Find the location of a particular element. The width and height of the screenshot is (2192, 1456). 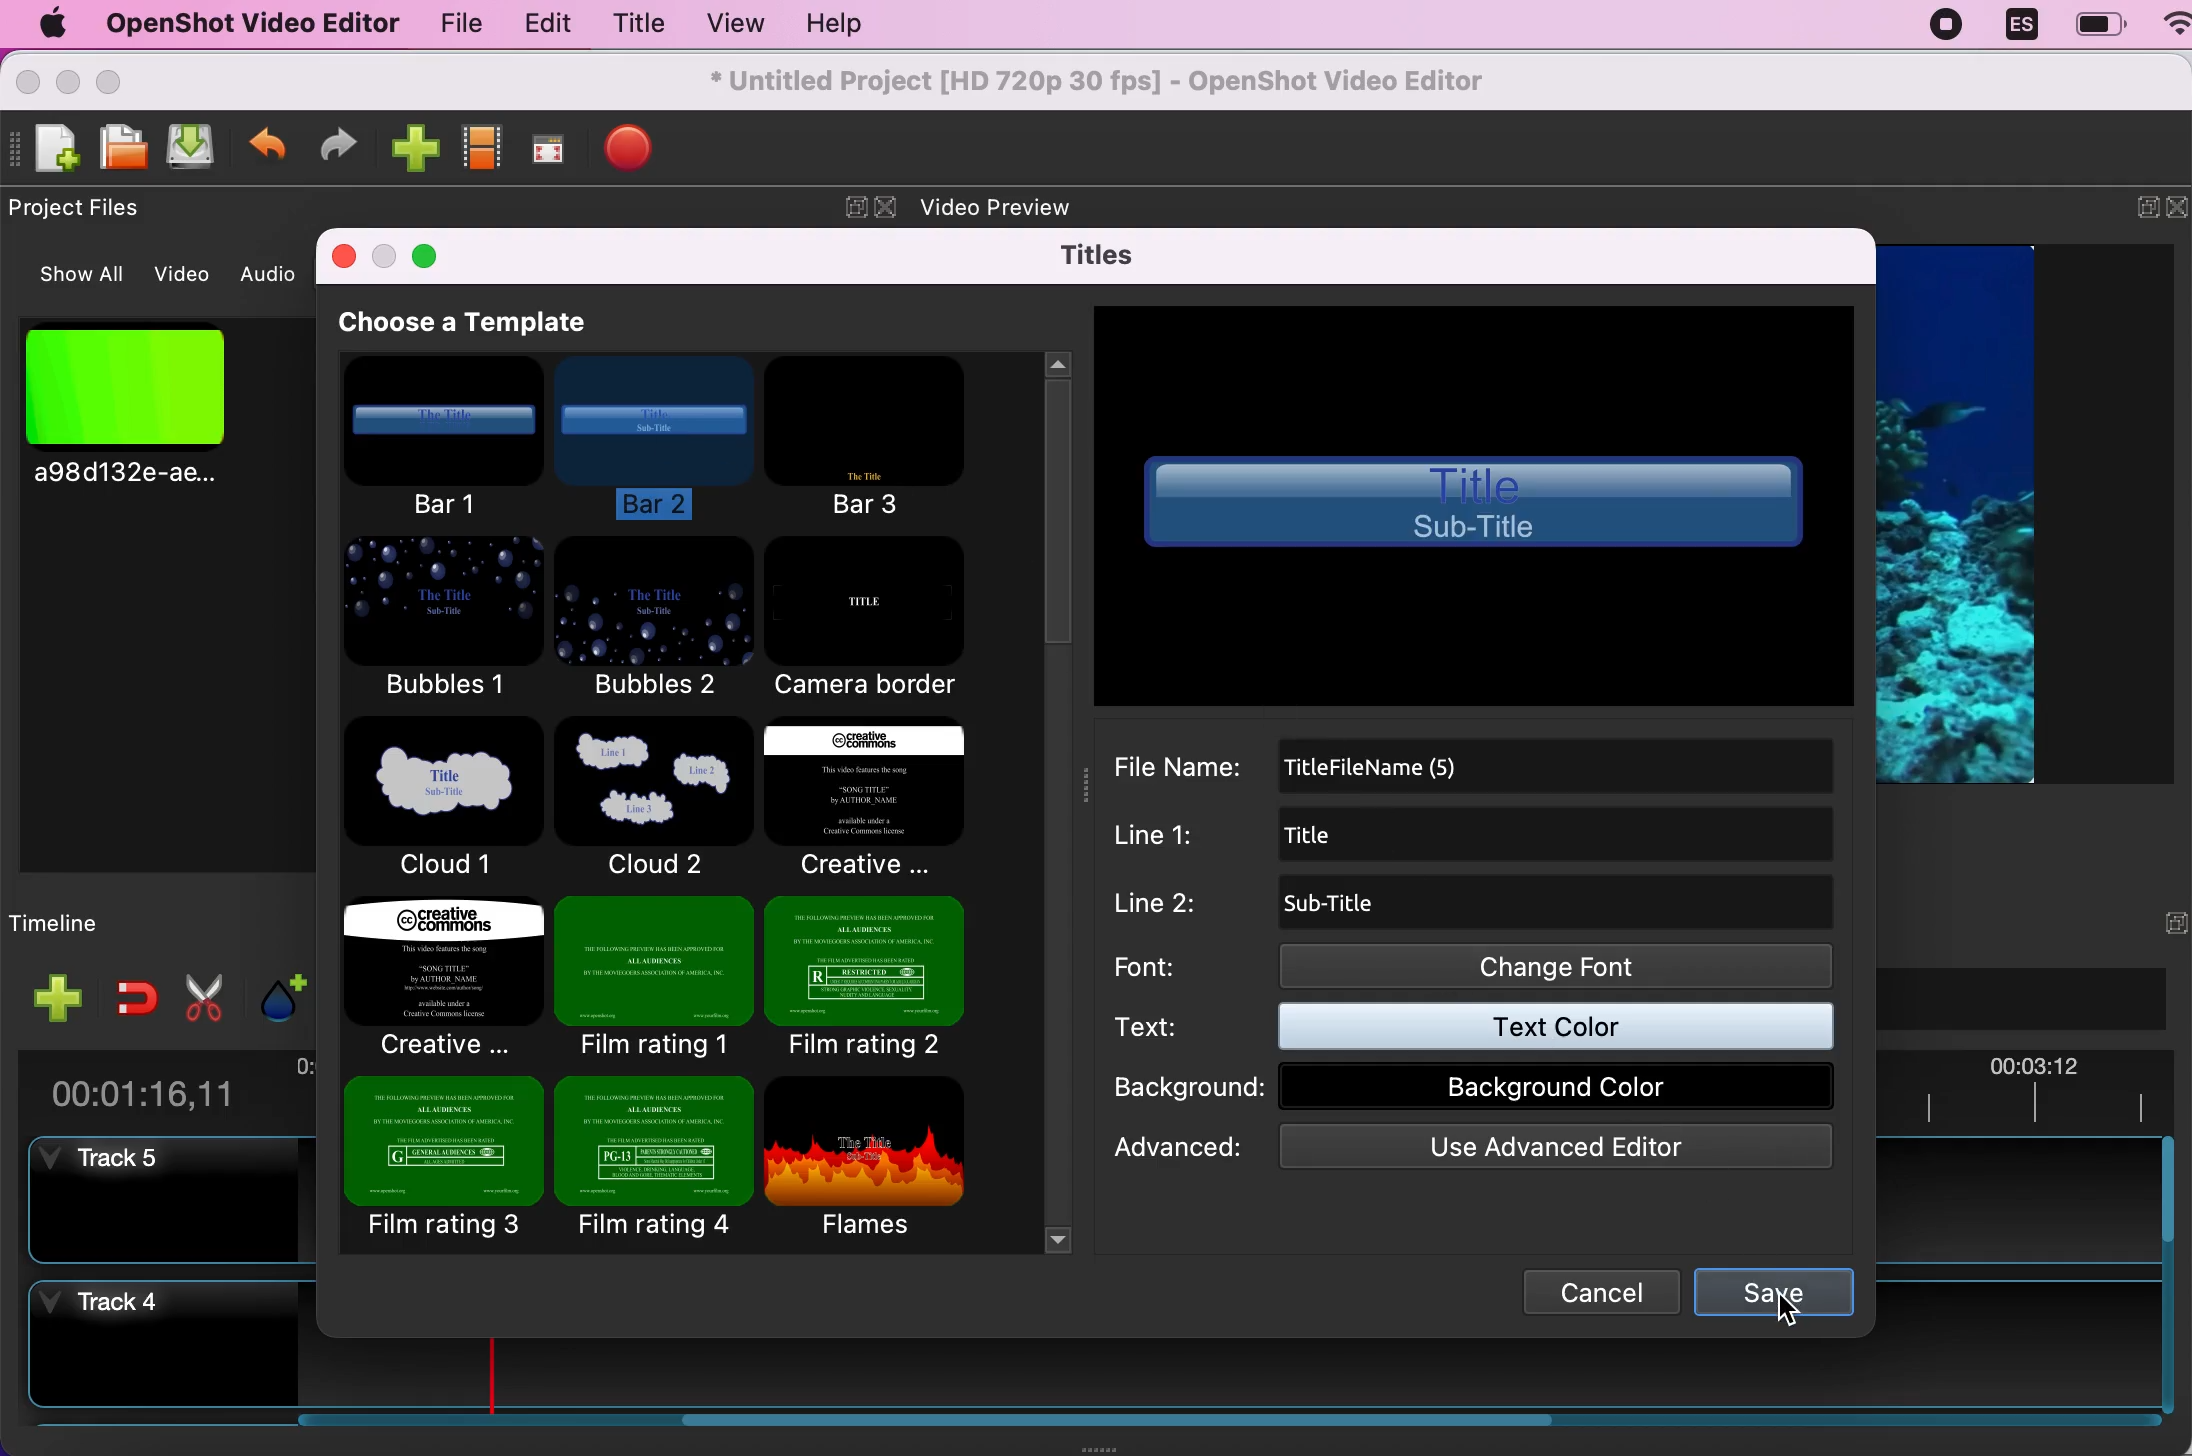

new file is located at coordinates (49, 149).